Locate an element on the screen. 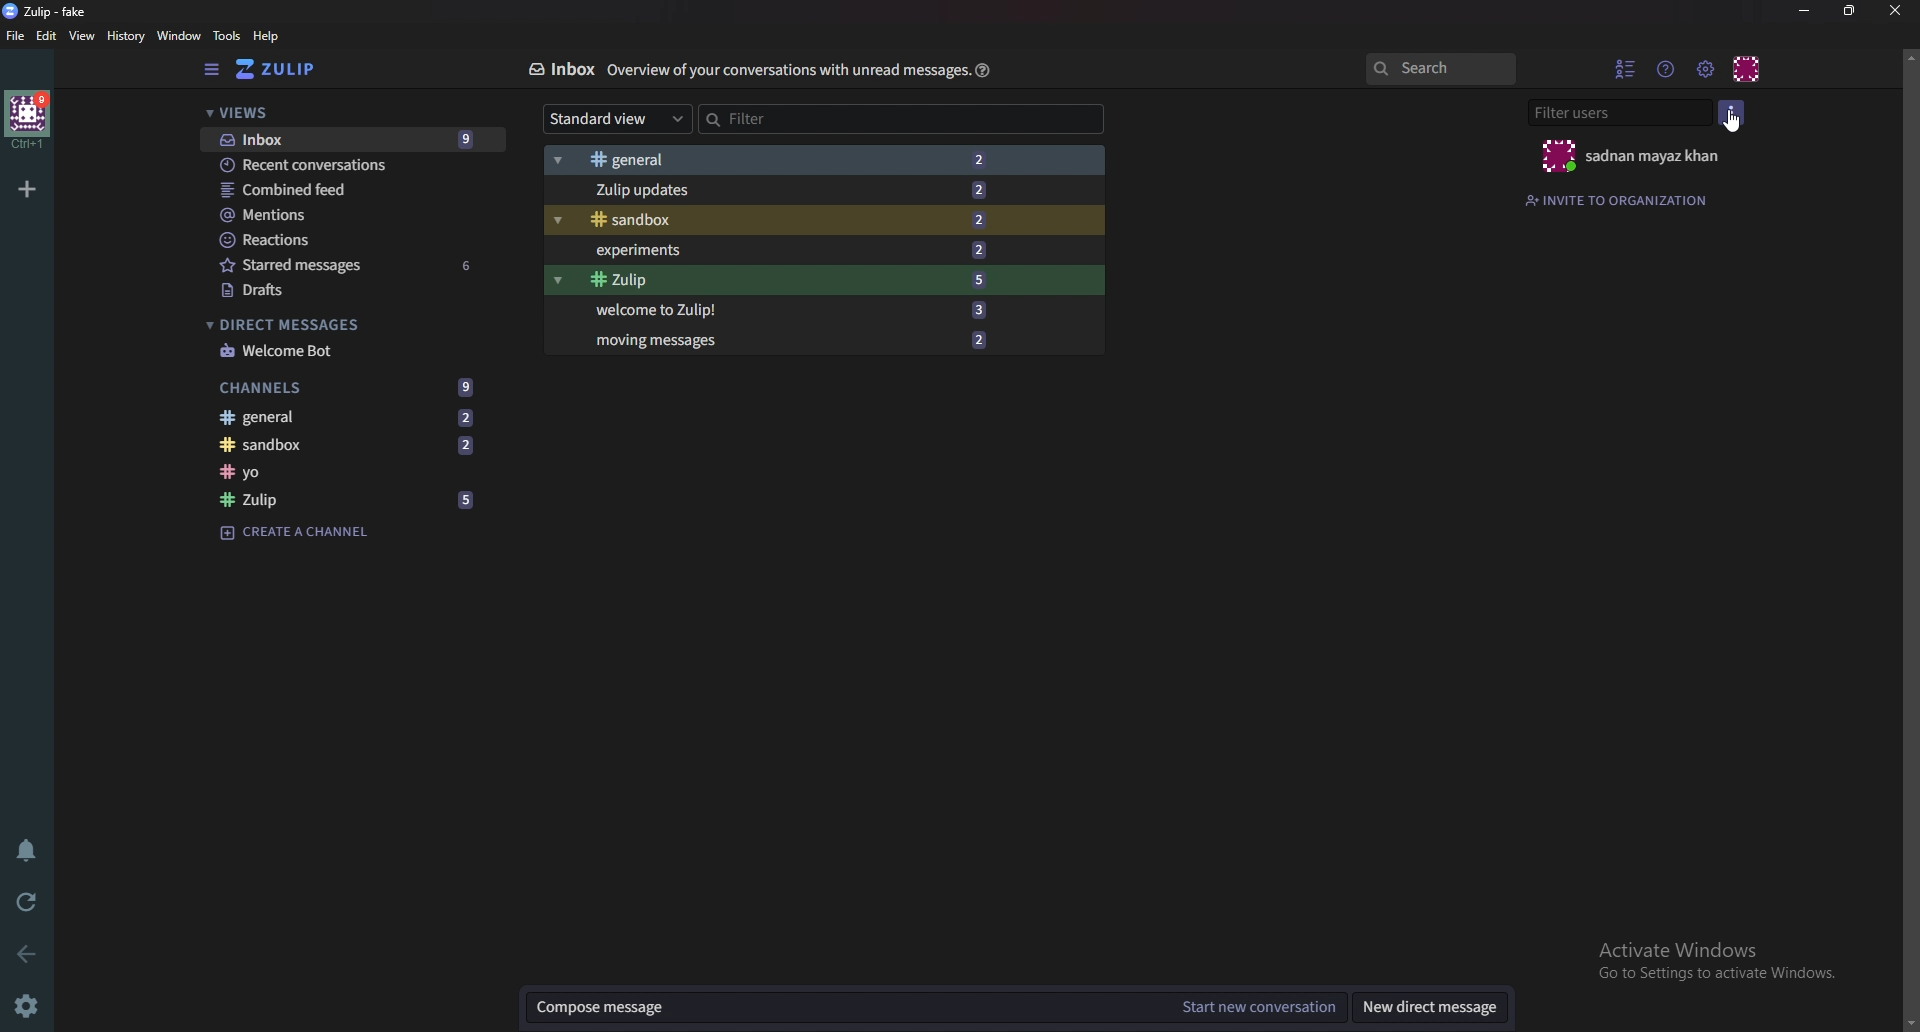  Start new conversation is located at coordinates (1260, 1006).